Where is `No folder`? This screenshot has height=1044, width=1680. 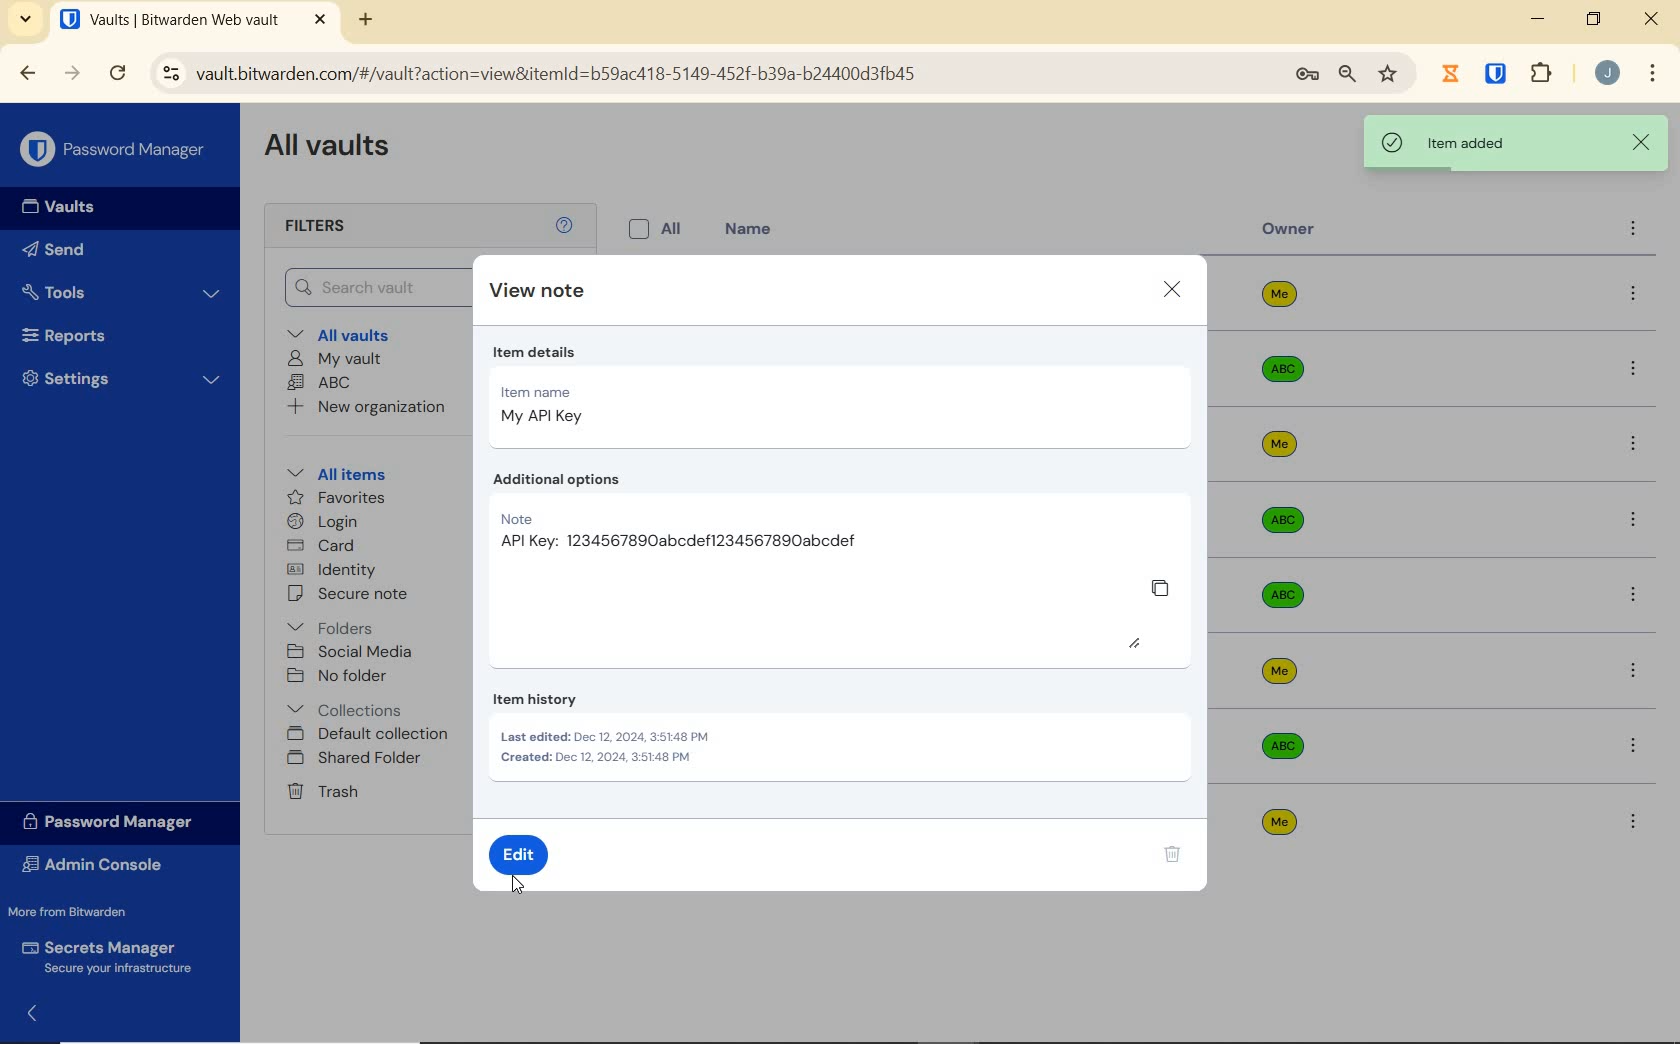 No folder is located at coordinates (341, 676).